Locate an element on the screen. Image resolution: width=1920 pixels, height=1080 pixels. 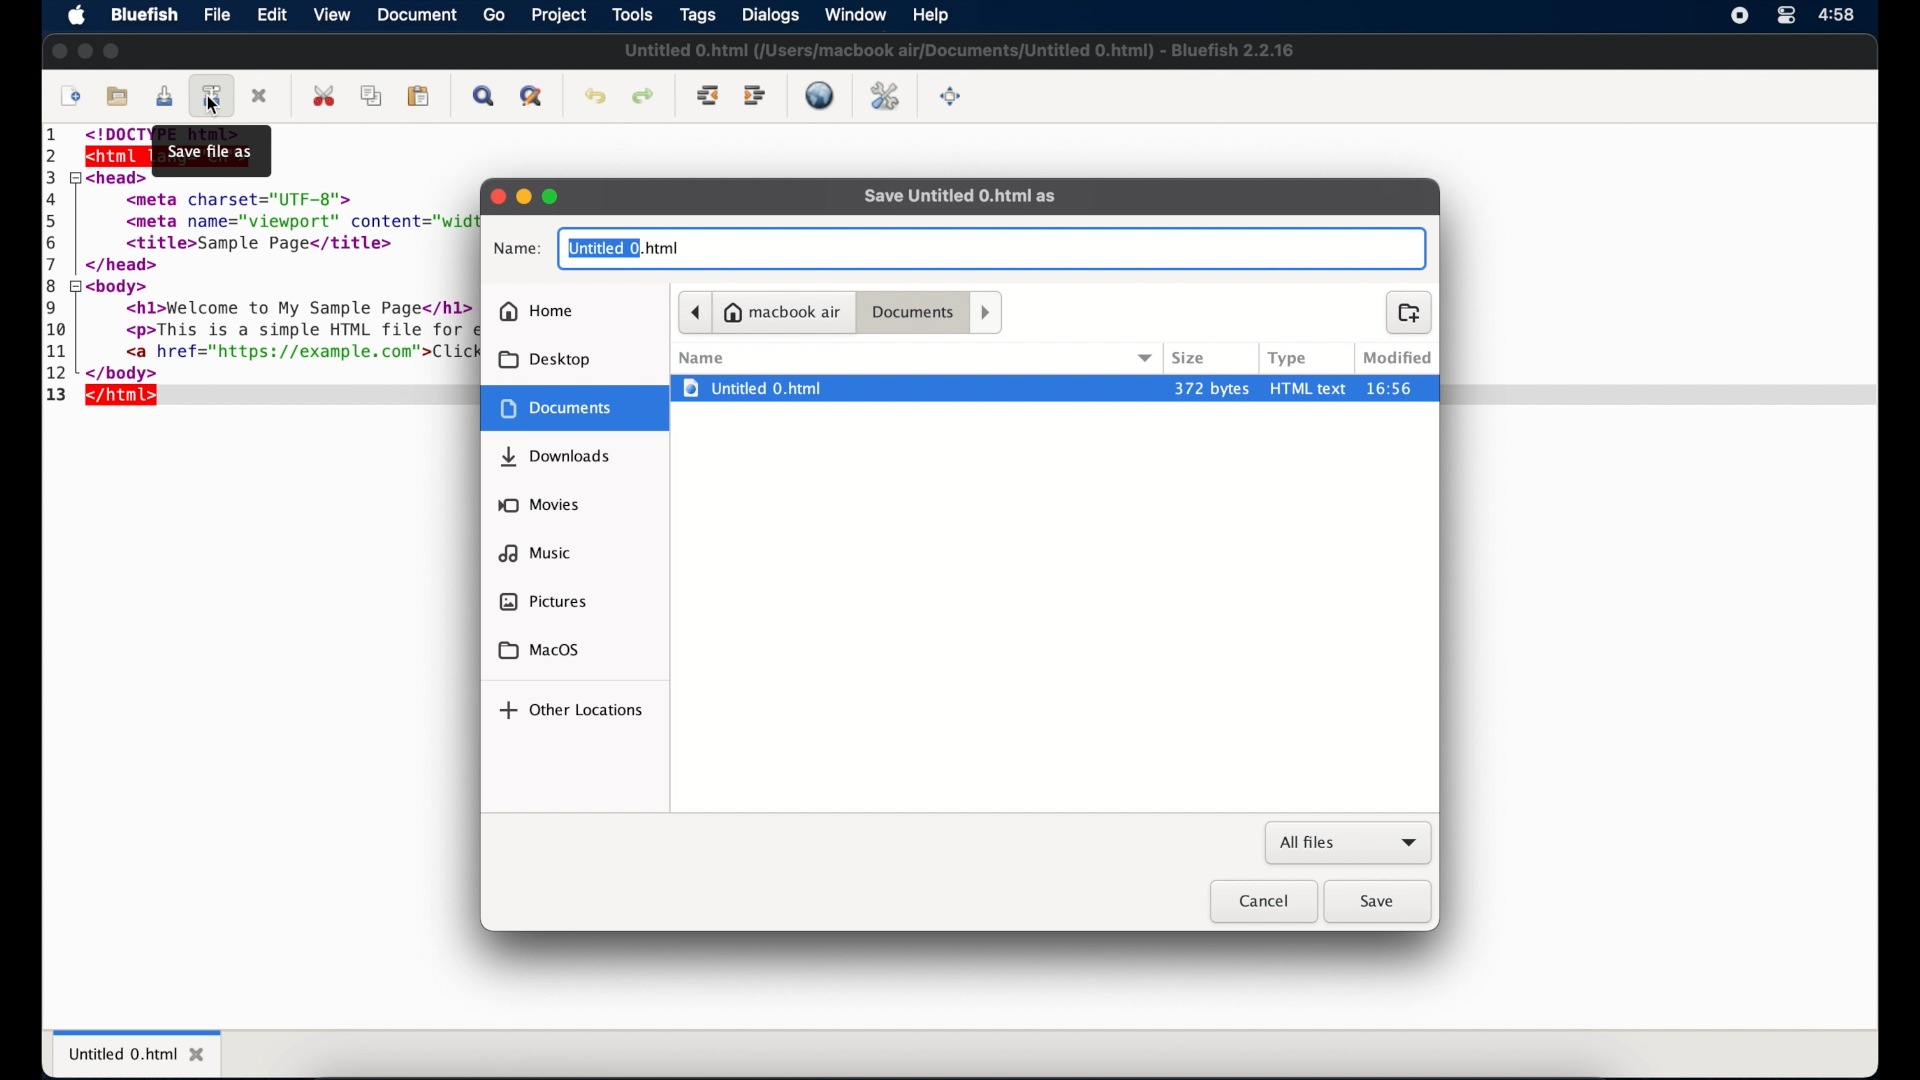
minimize is located at coordinates (85, 51).